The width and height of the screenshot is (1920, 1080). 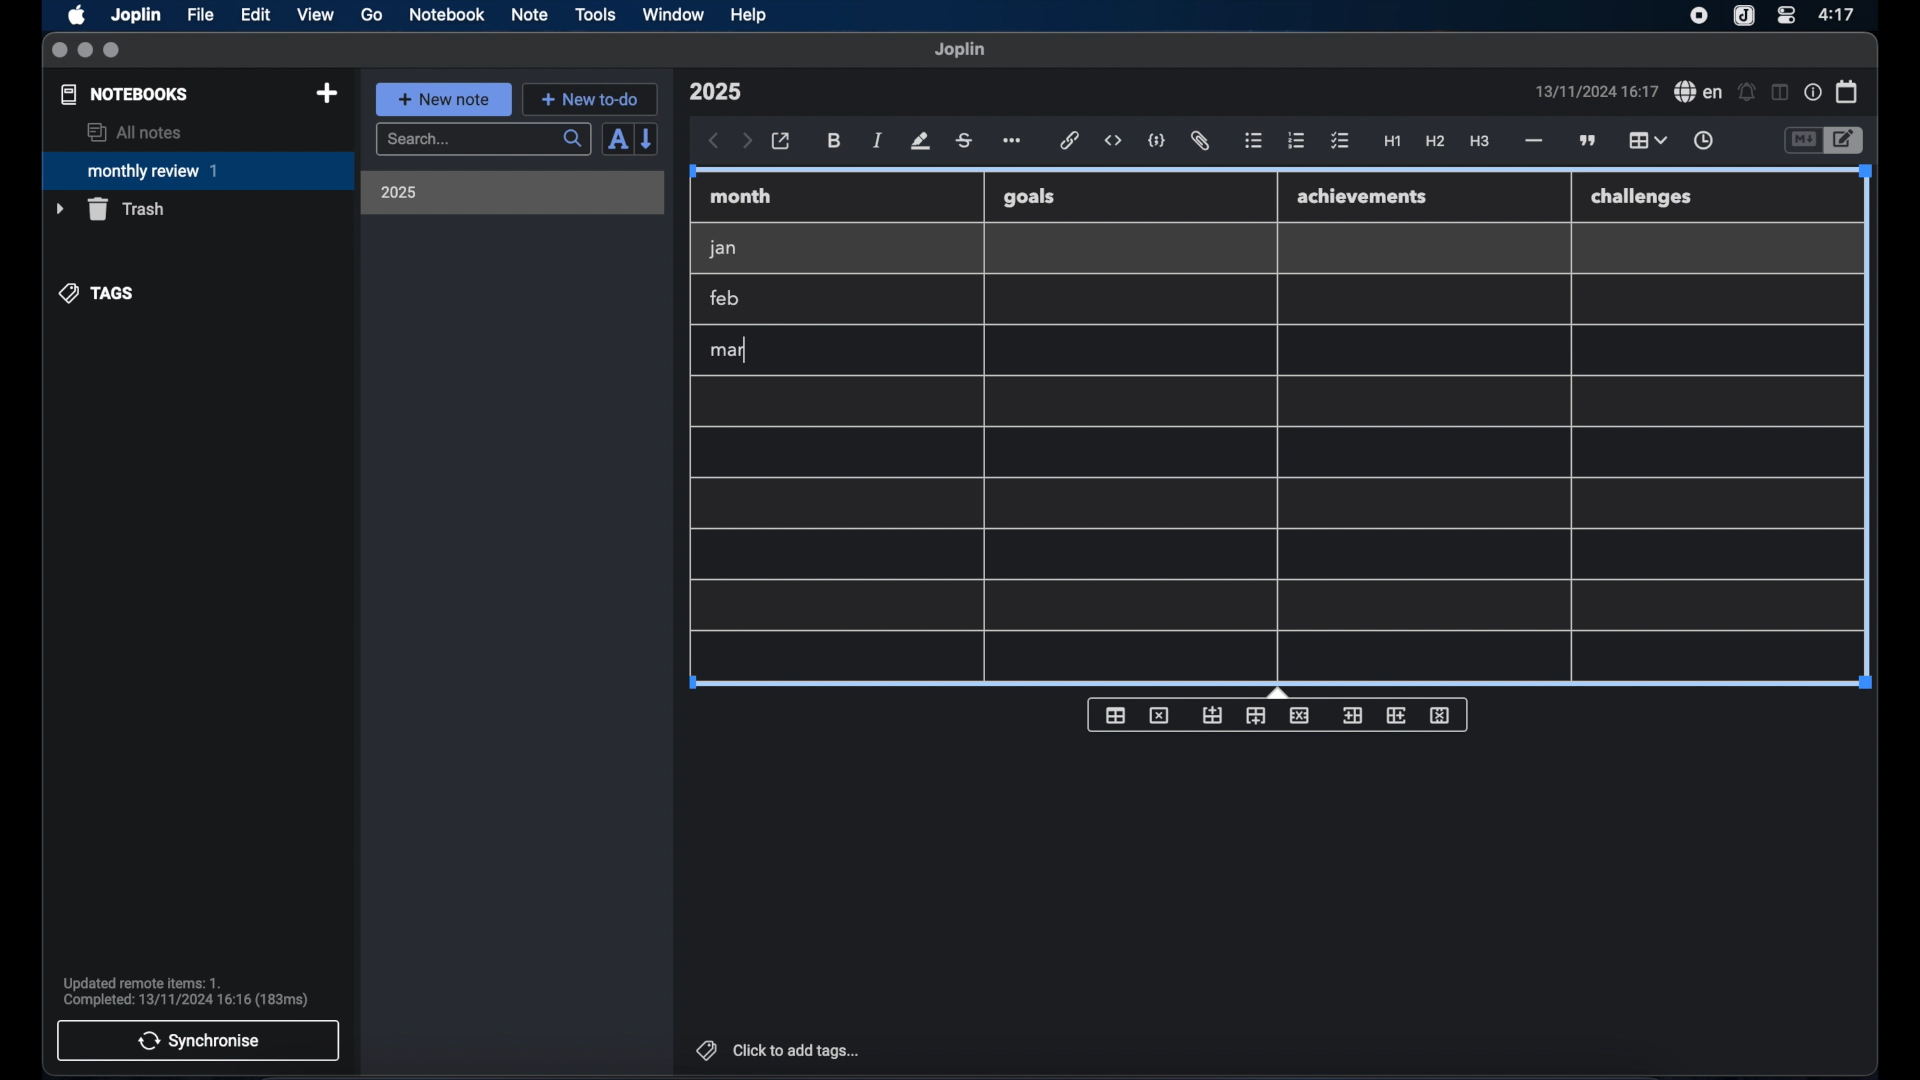 I want to click on insert column before, so click(x=1352, y=716).